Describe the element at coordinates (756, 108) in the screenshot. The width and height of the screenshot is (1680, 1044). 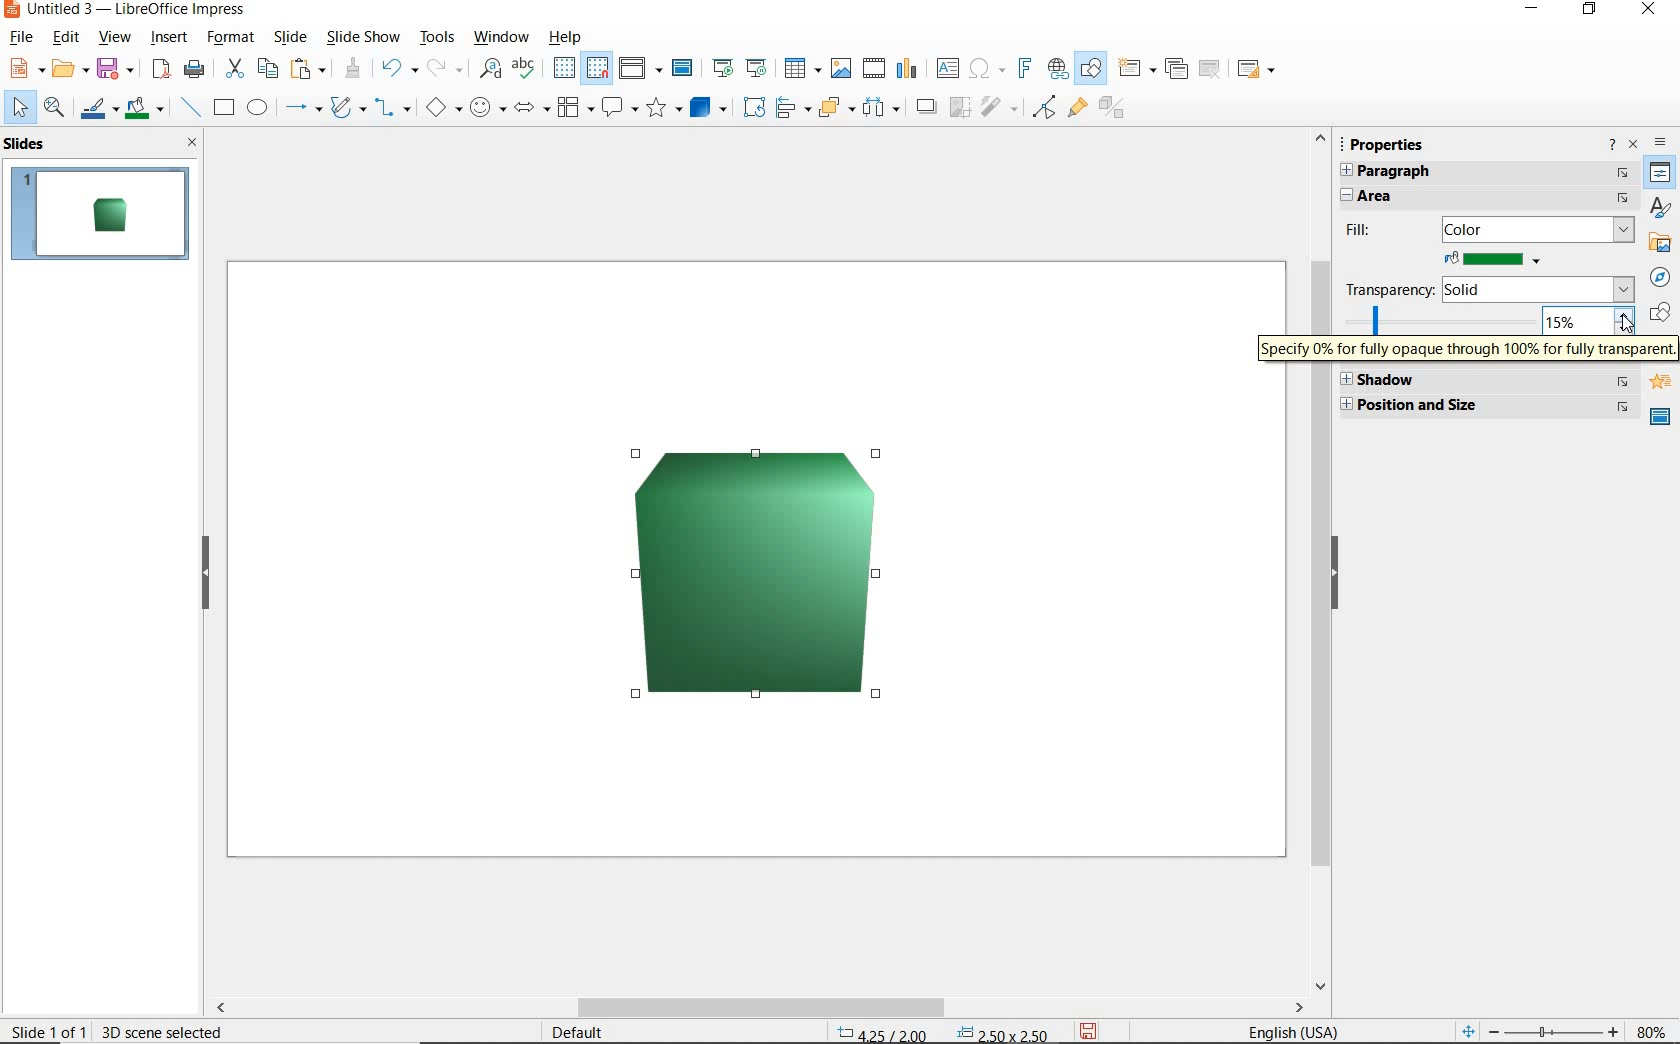
I see `ROTATE` at that location.